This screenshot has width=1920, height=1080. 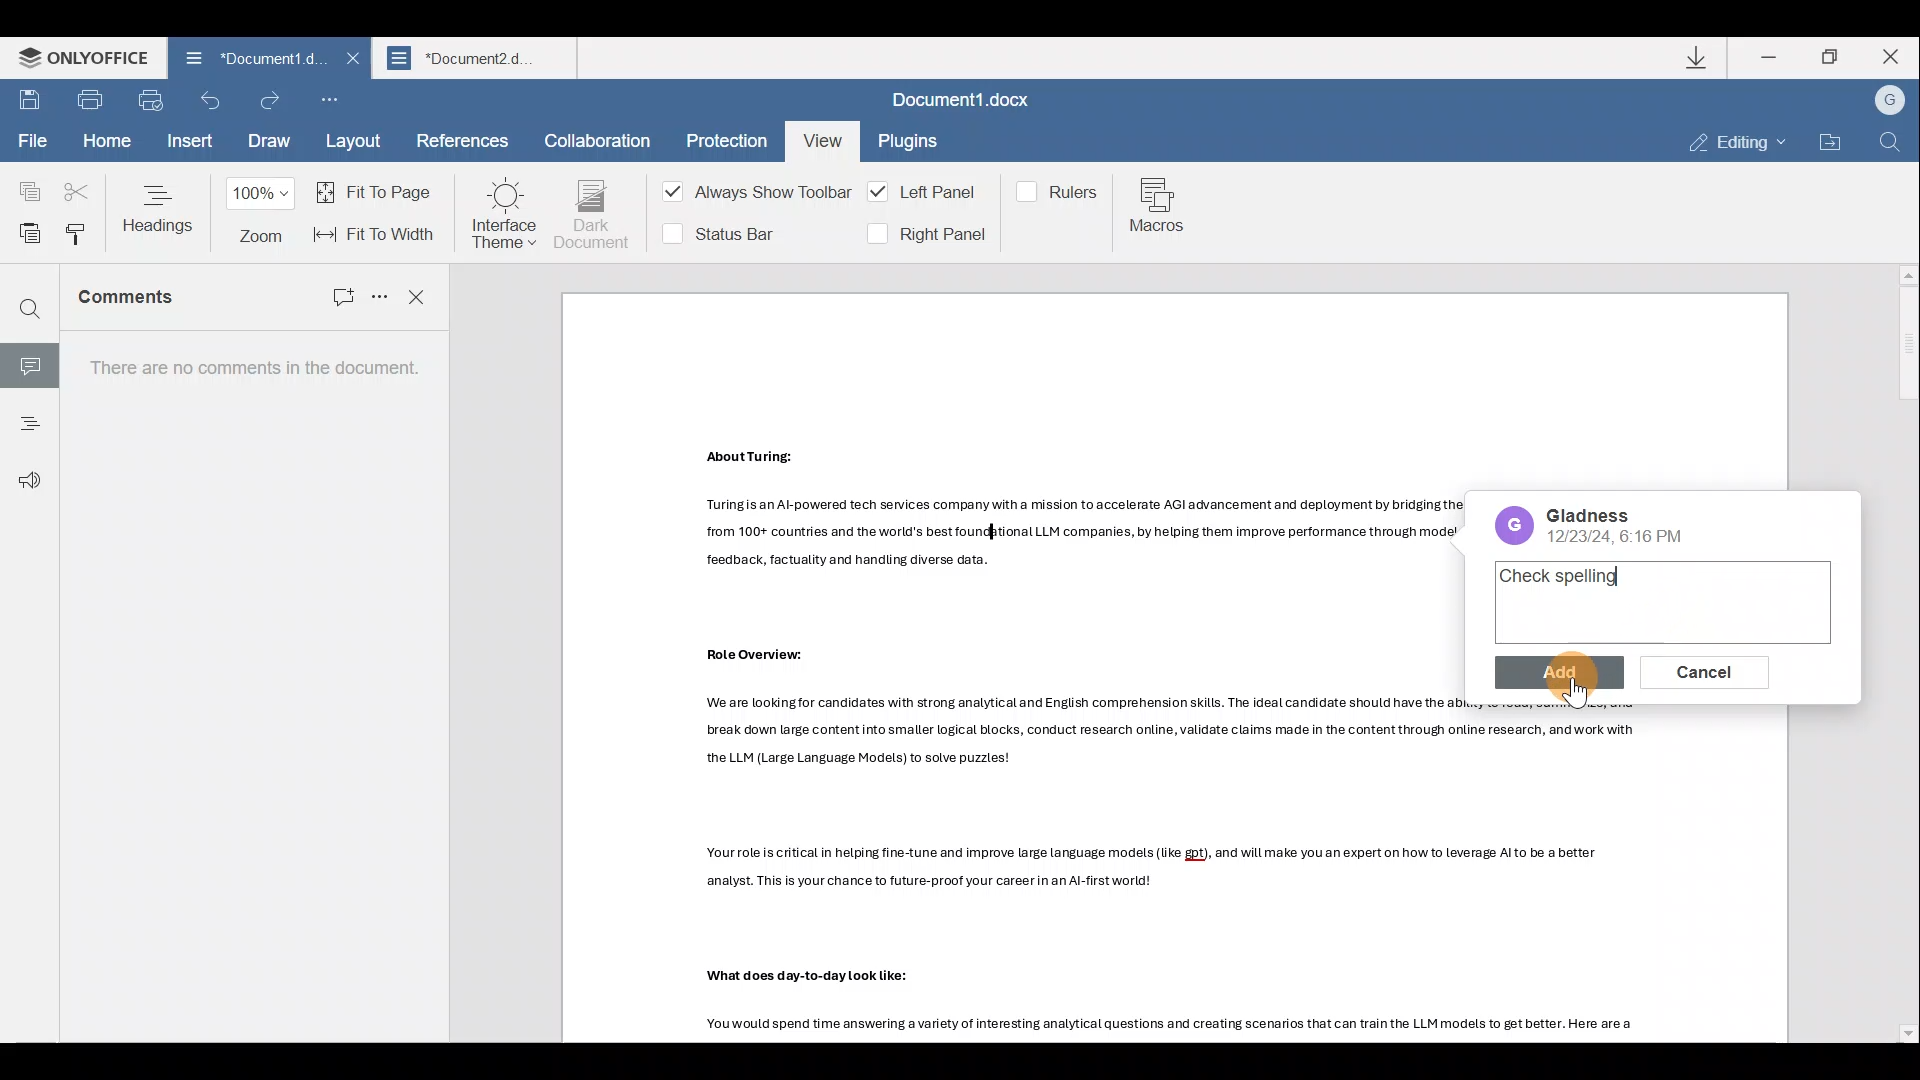 What do you see at coordinates (330, 292) in the screenshot?
I see `Add comment` at bounding box center [330, 292].